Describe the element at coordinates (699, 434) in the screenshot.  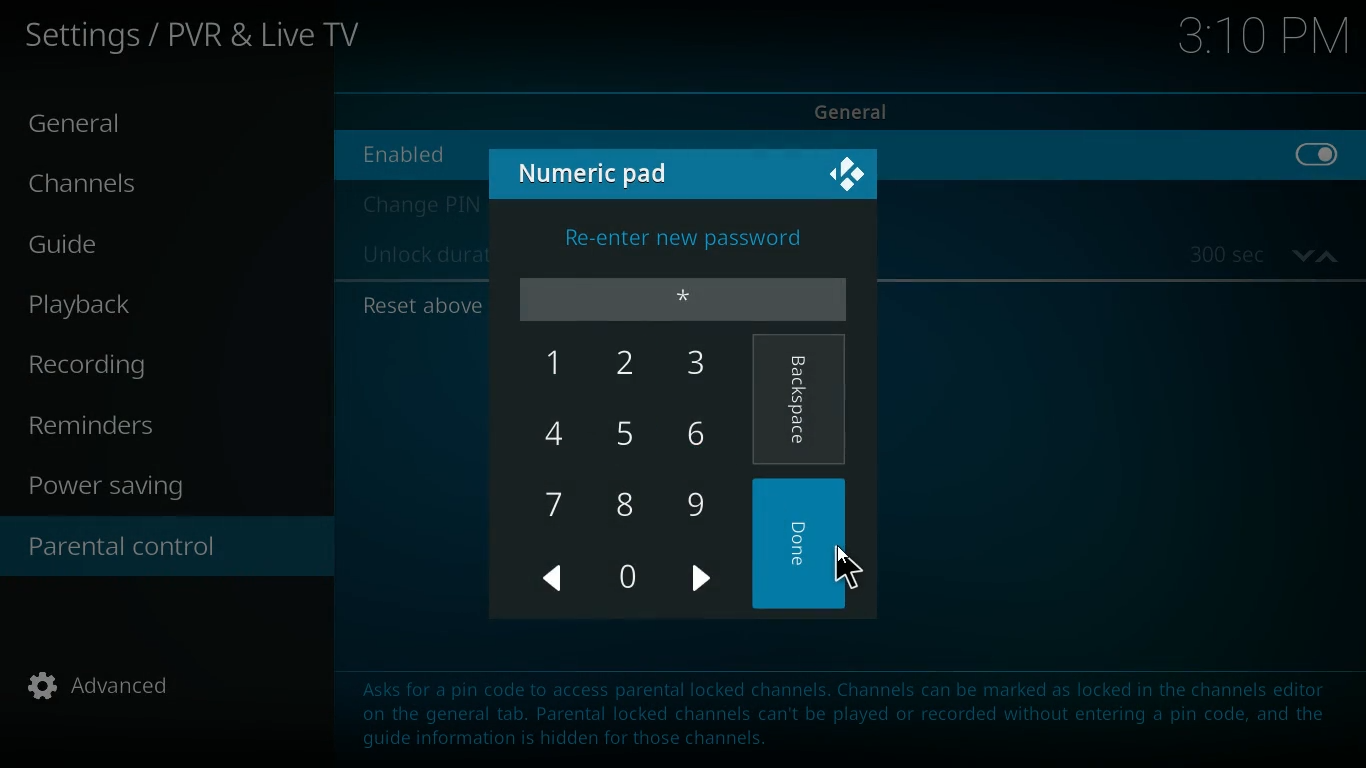
I see `6` at that location.